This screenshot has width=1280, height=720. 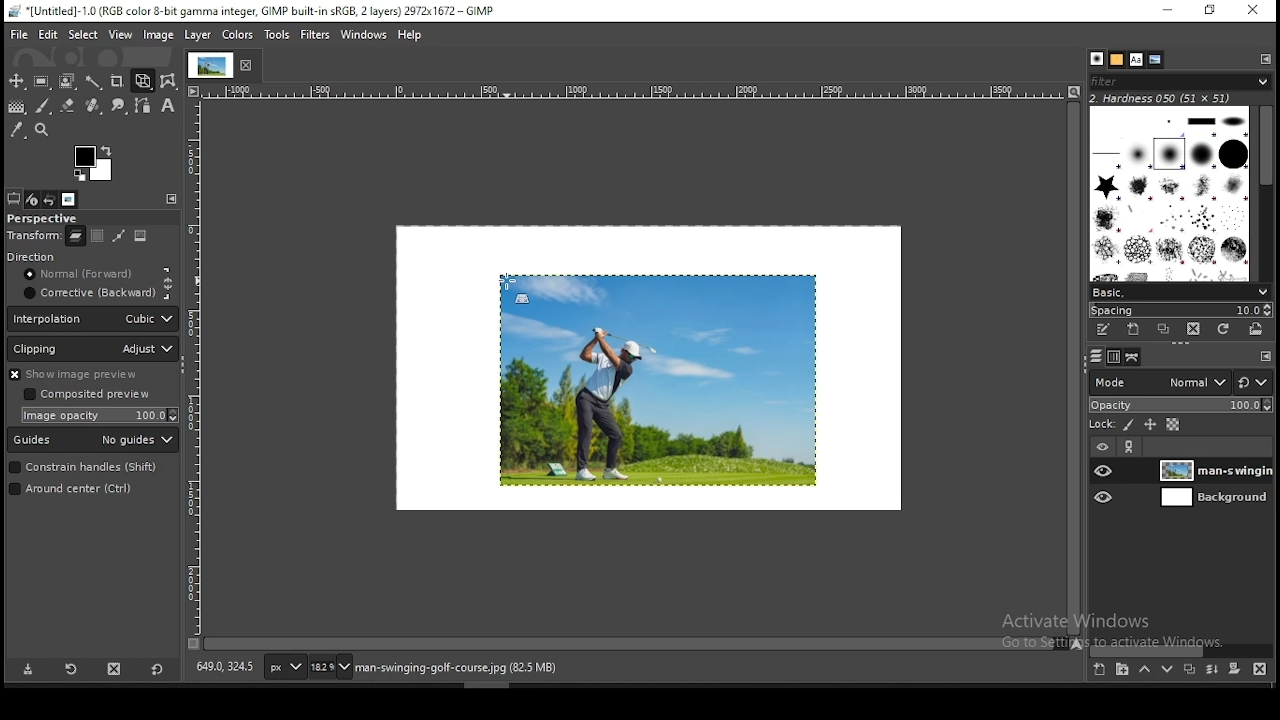 I want to click on blend mode, so click(x=1181, y=382).